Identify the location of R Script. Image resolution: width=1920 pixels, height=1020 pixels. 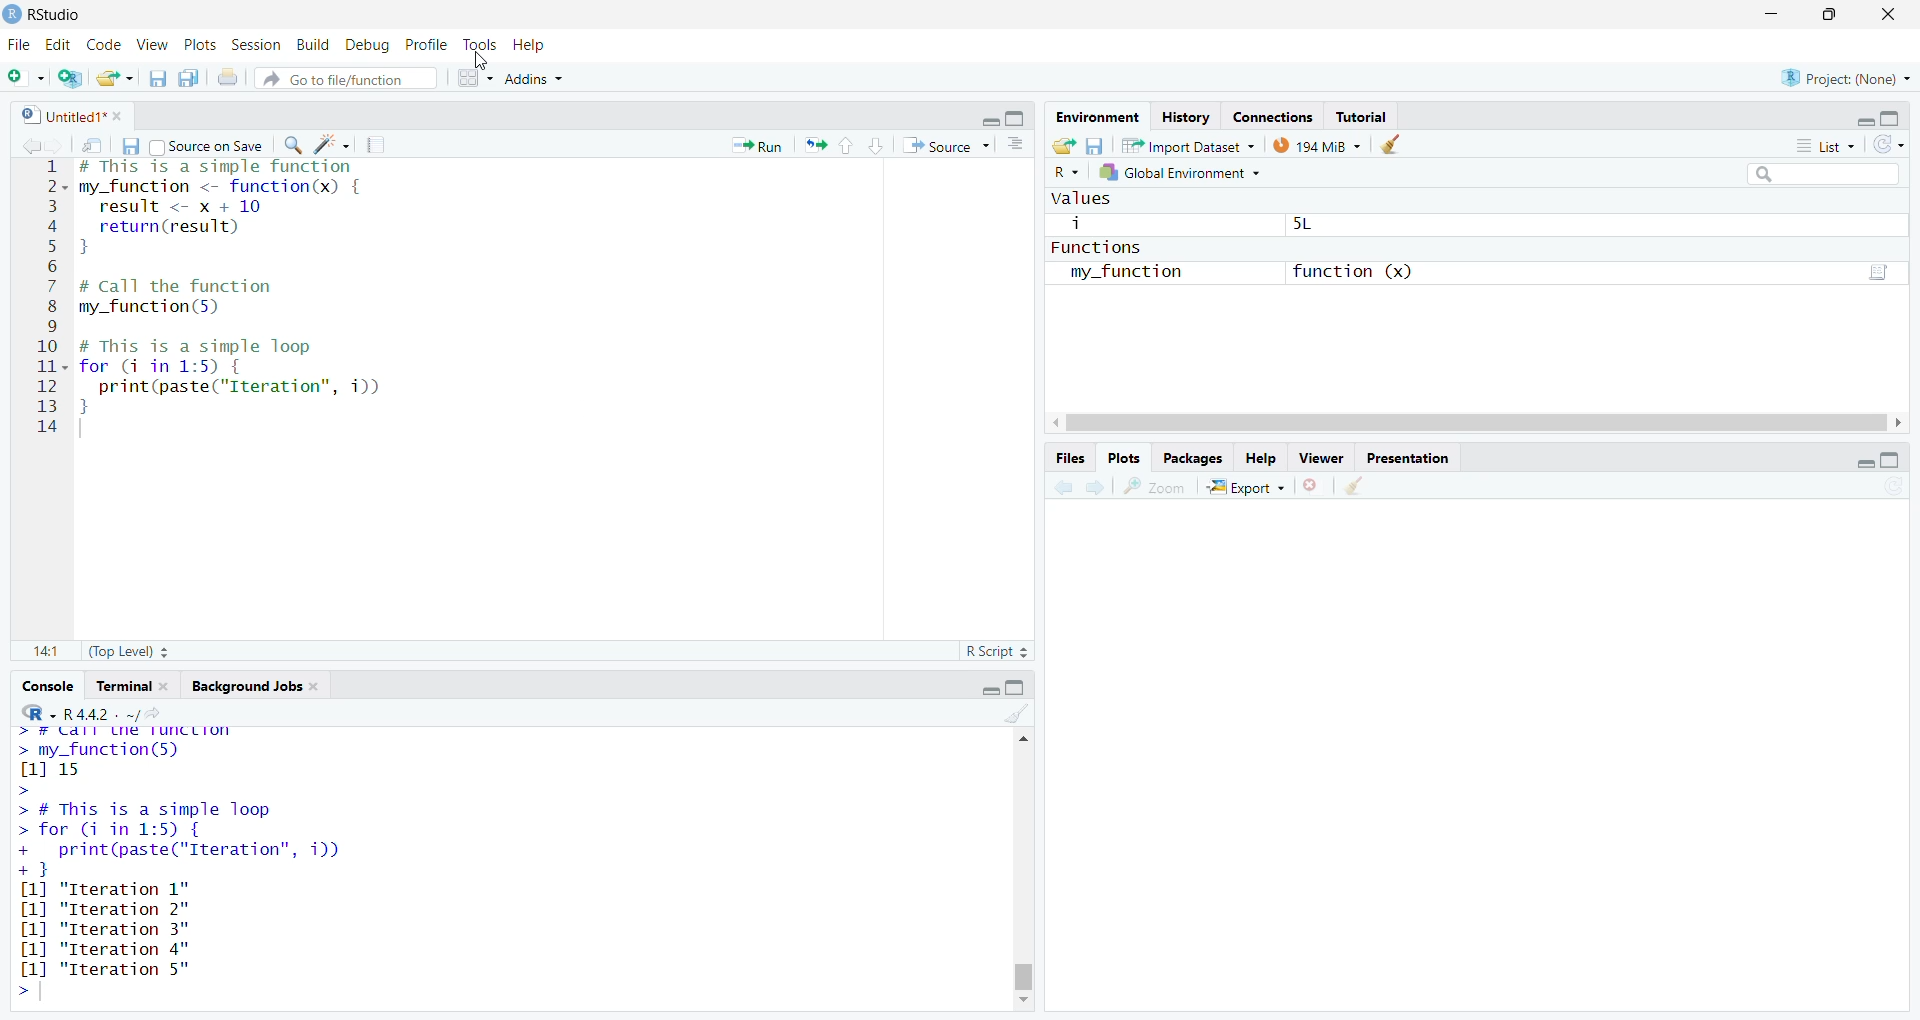
(999, 651).